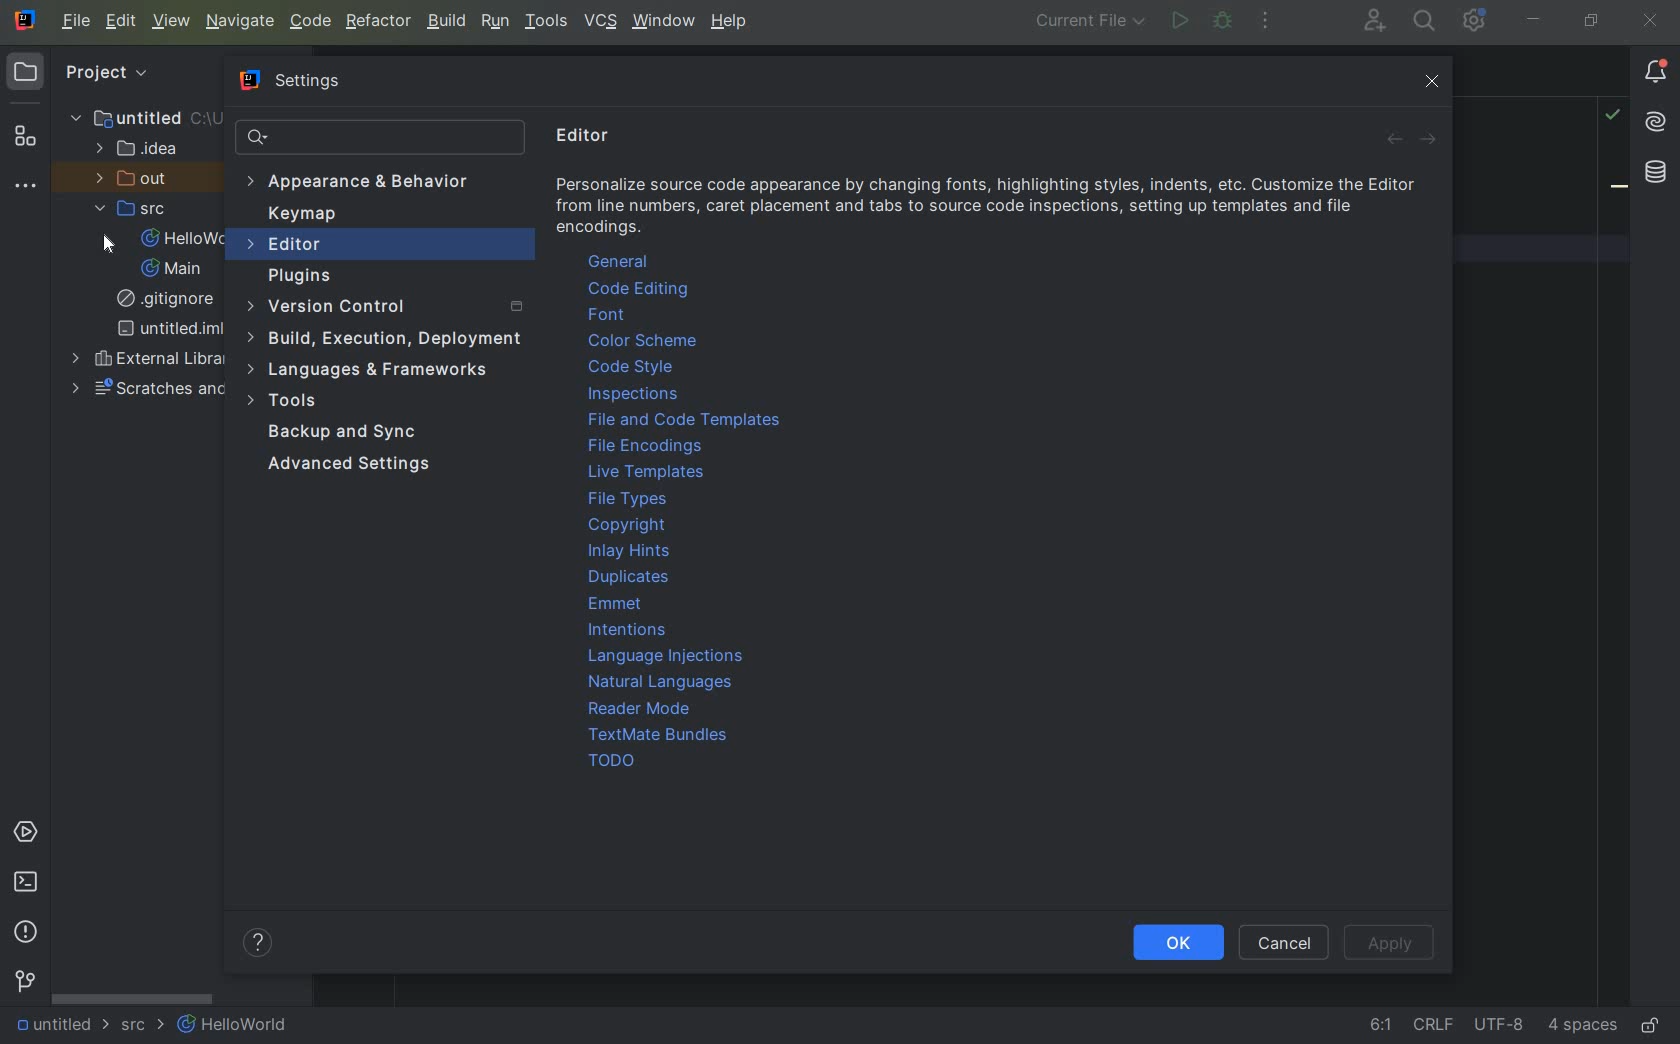 The width and height of the screenshot is (1680, 1044). Describe the element at coordinates (130, 177) in the screenshot. I see `OUT` at that location.